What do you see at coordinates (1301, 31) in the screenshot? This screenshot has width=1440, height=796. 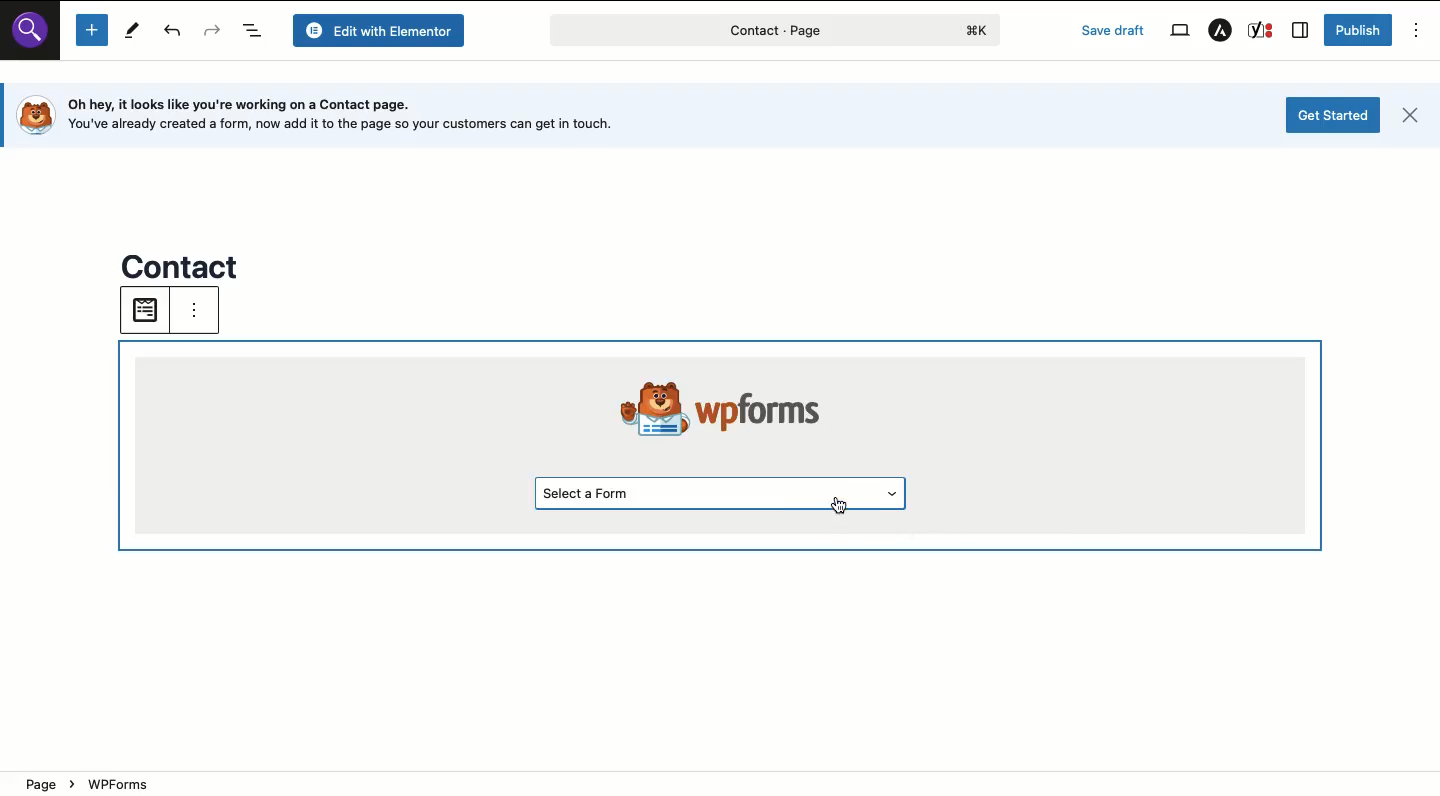 I see `Sidebar` at bounding box center [1301, 31].